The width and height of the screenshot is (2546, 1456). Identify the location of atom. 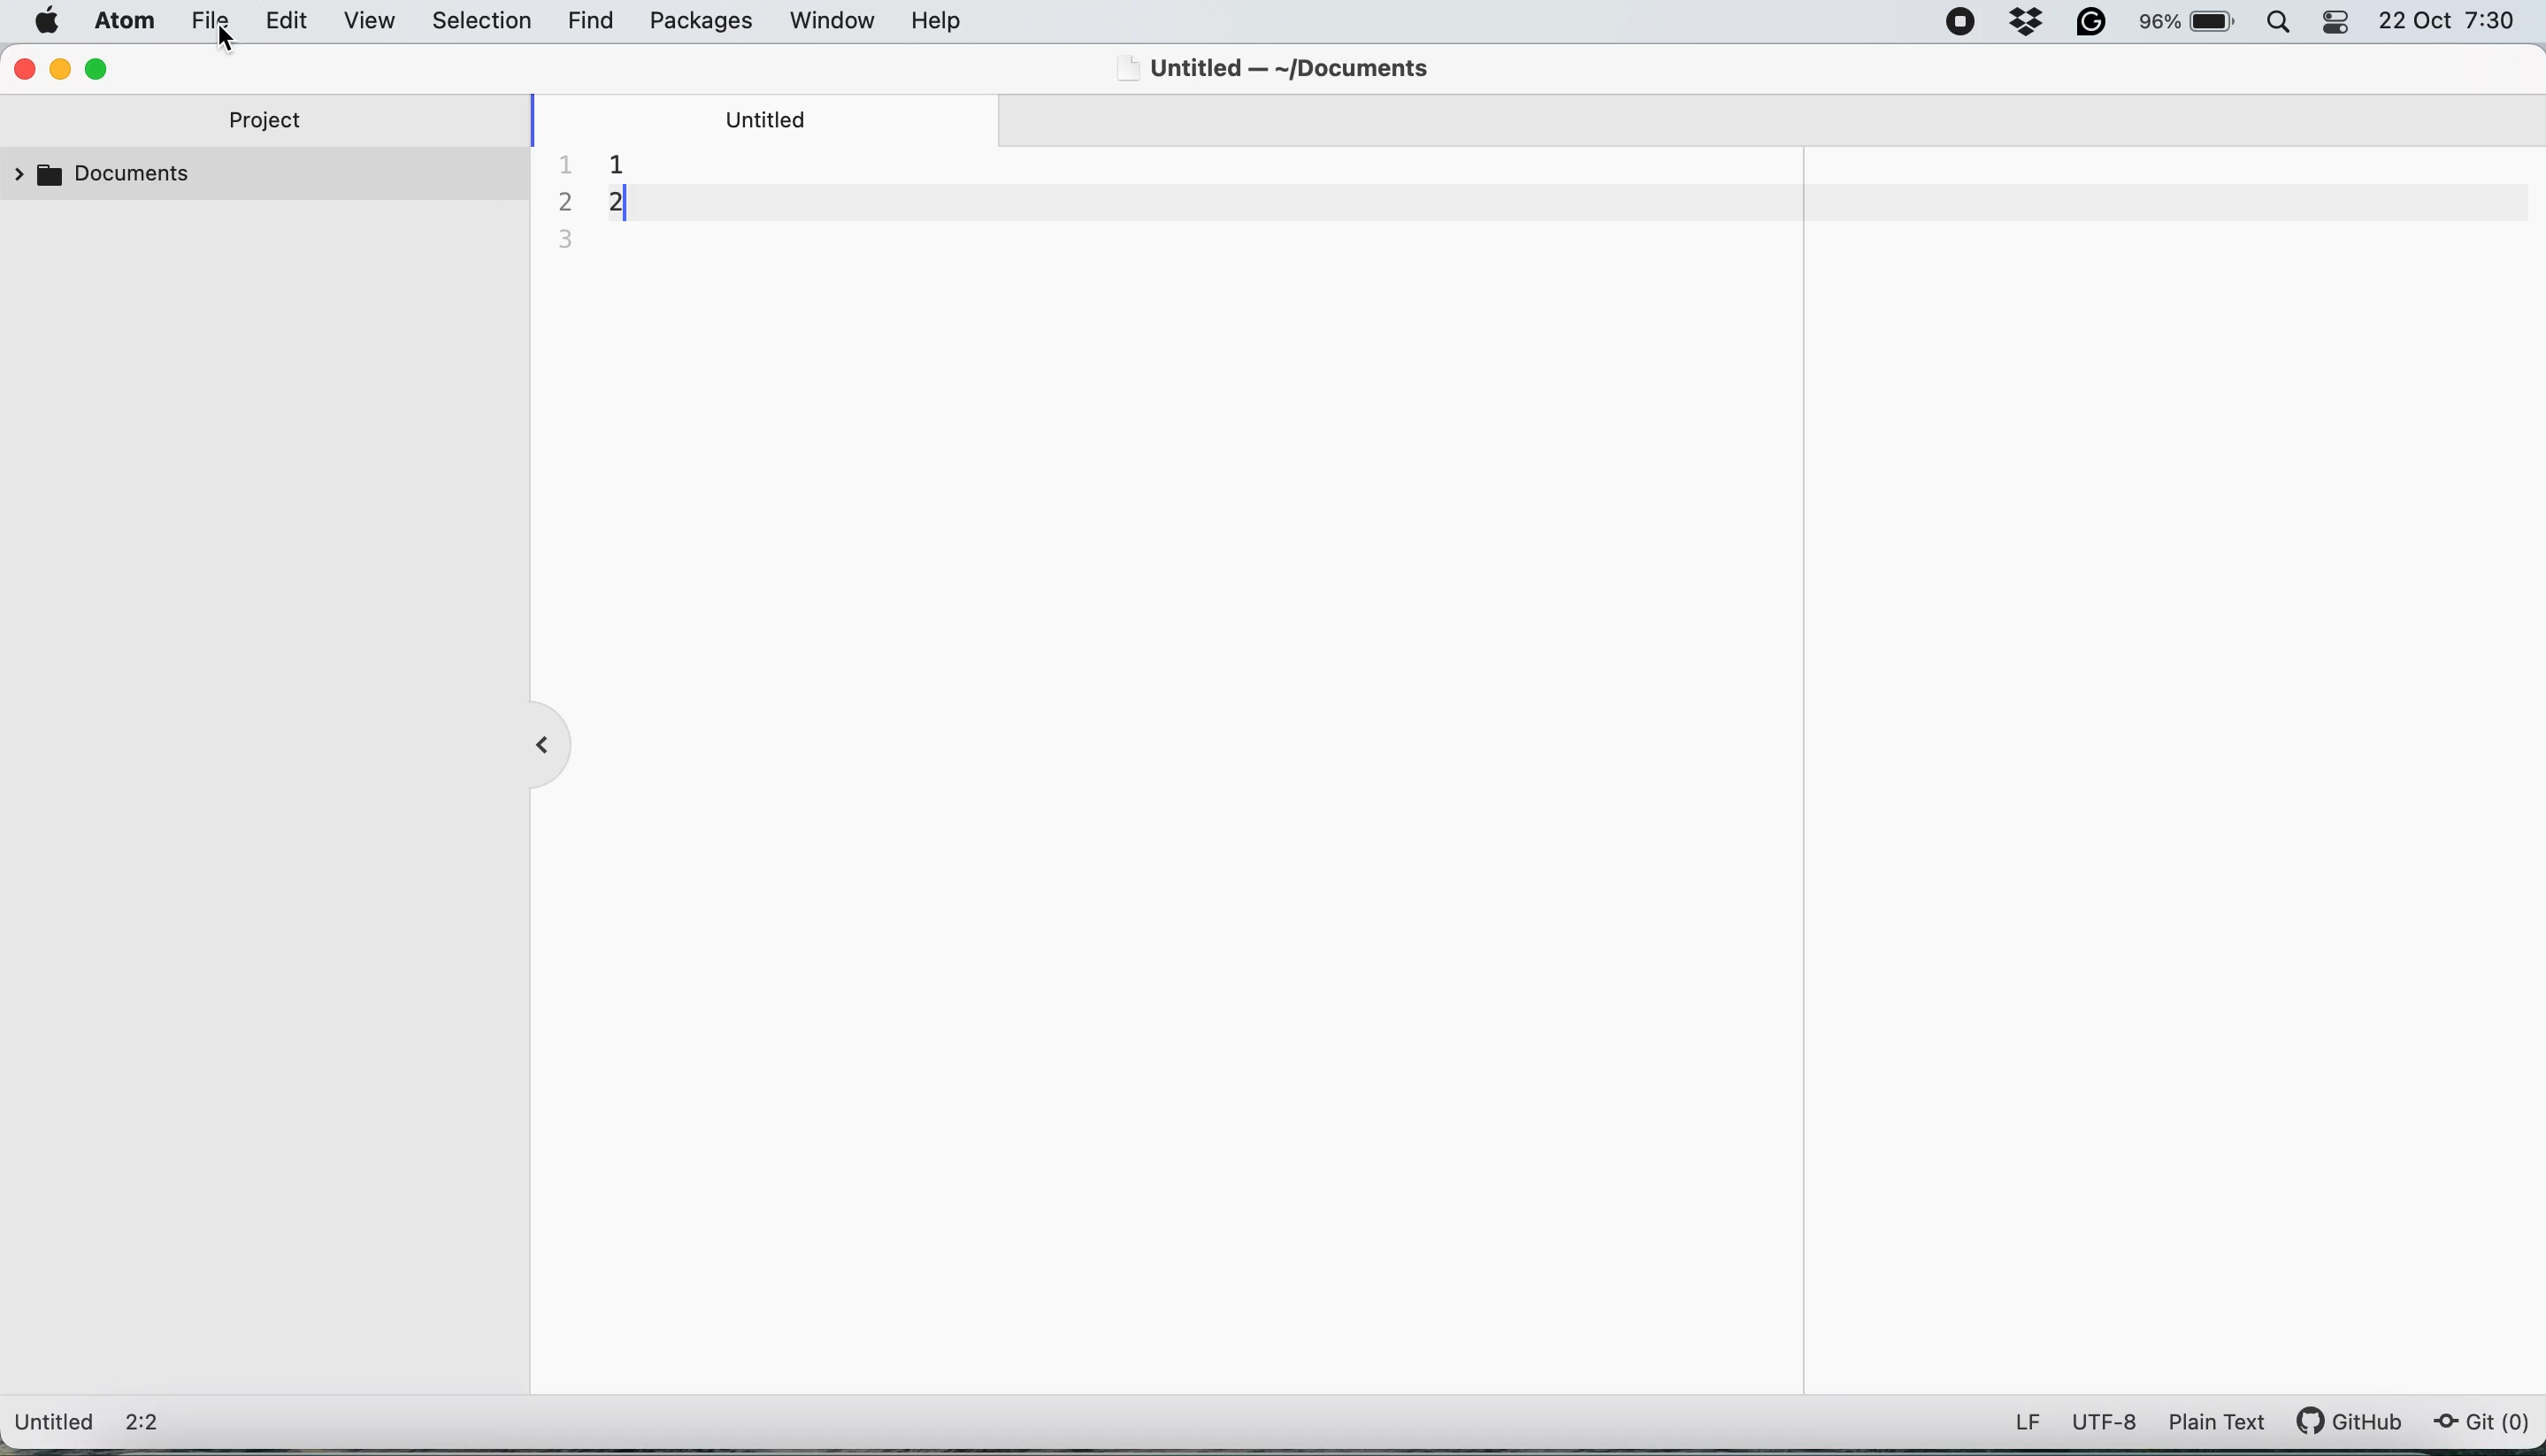
(129, 24).